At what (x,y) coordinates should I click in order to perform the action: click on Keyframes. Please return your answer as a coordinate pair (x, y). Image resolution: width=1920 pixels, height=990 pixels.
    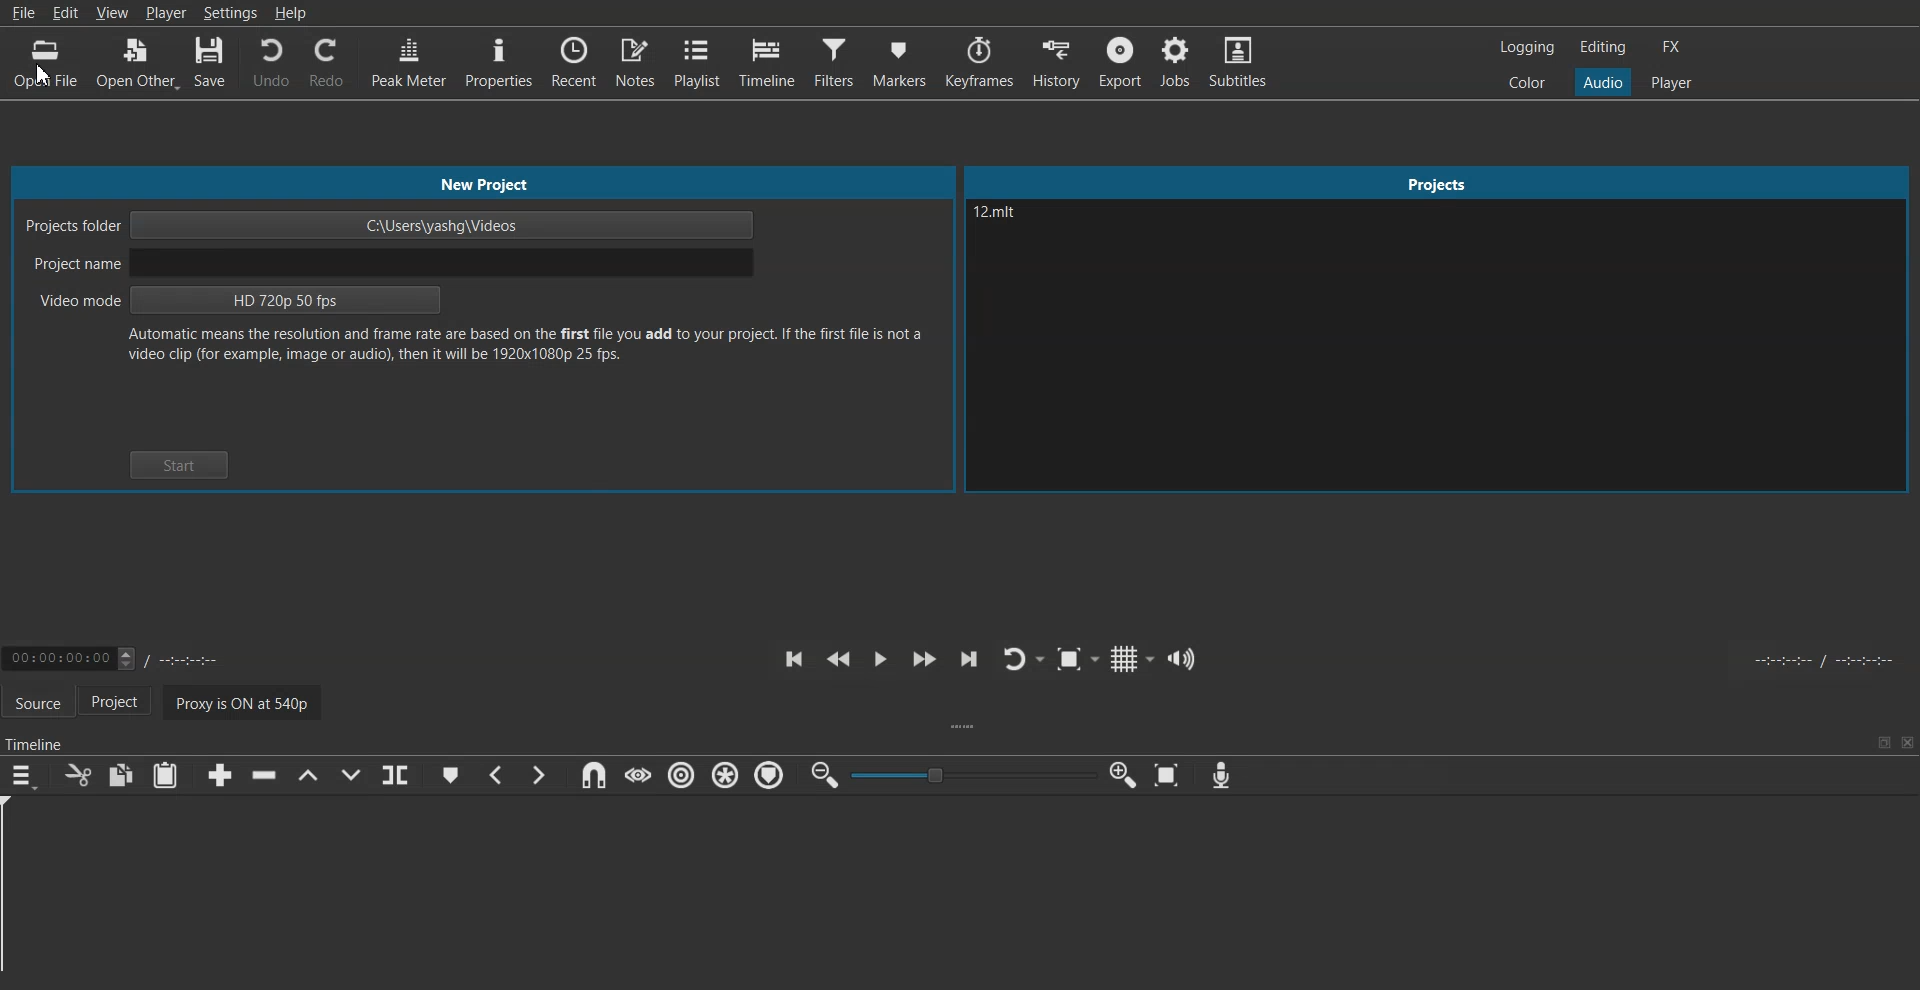
    Looking at the image, I should click on (980, 61).